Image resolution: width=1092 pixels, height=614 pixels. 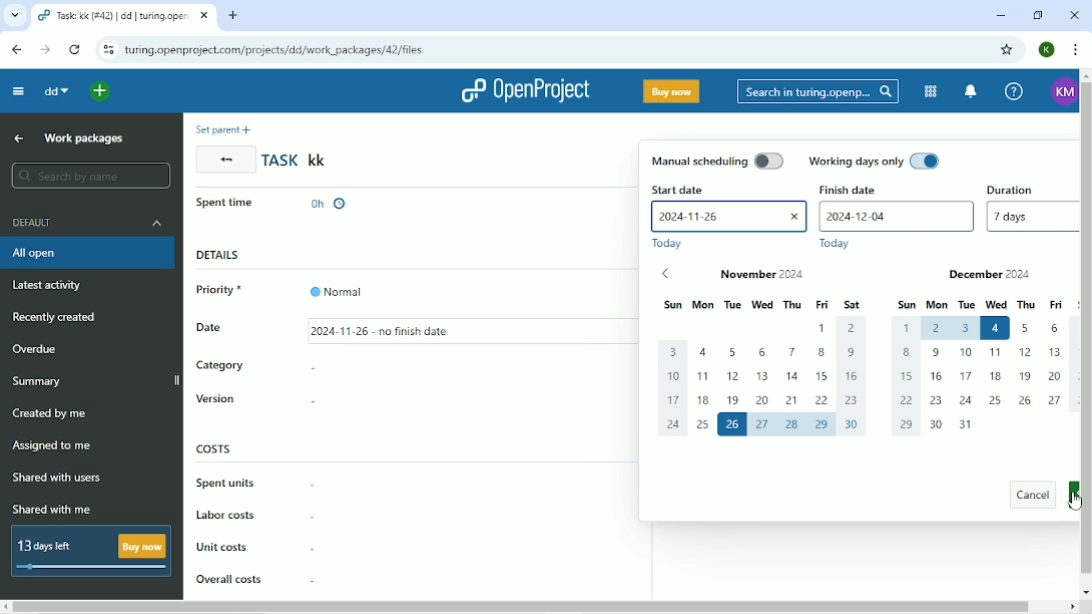 What do you see at coordinates (997, 16) in the screenshot?
I see `Minimize` at bounding box center [997, 16].